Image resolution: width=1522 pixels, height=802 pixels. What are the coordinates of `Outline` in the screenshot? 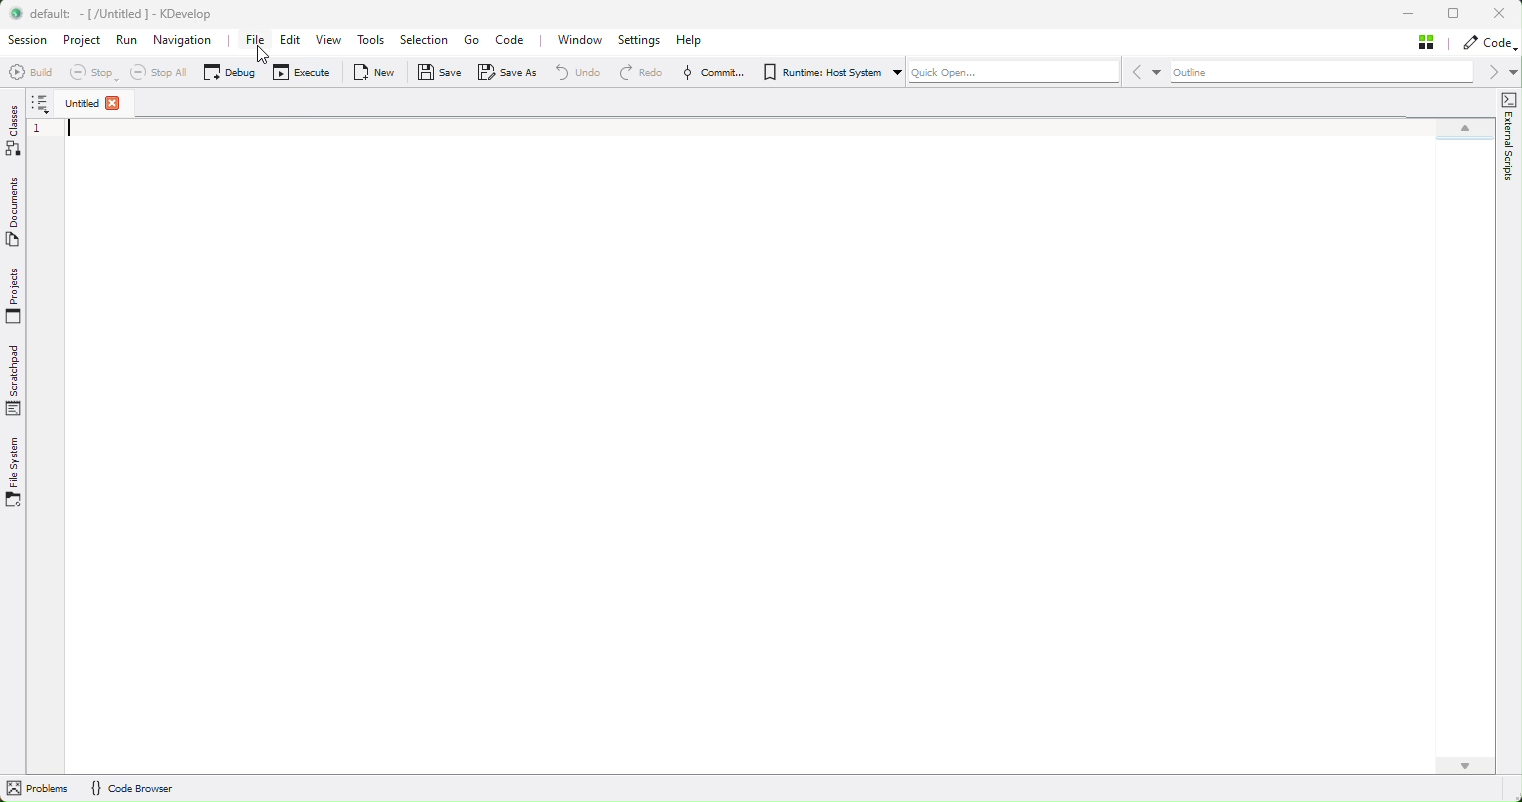 It's located at (1320, 73).